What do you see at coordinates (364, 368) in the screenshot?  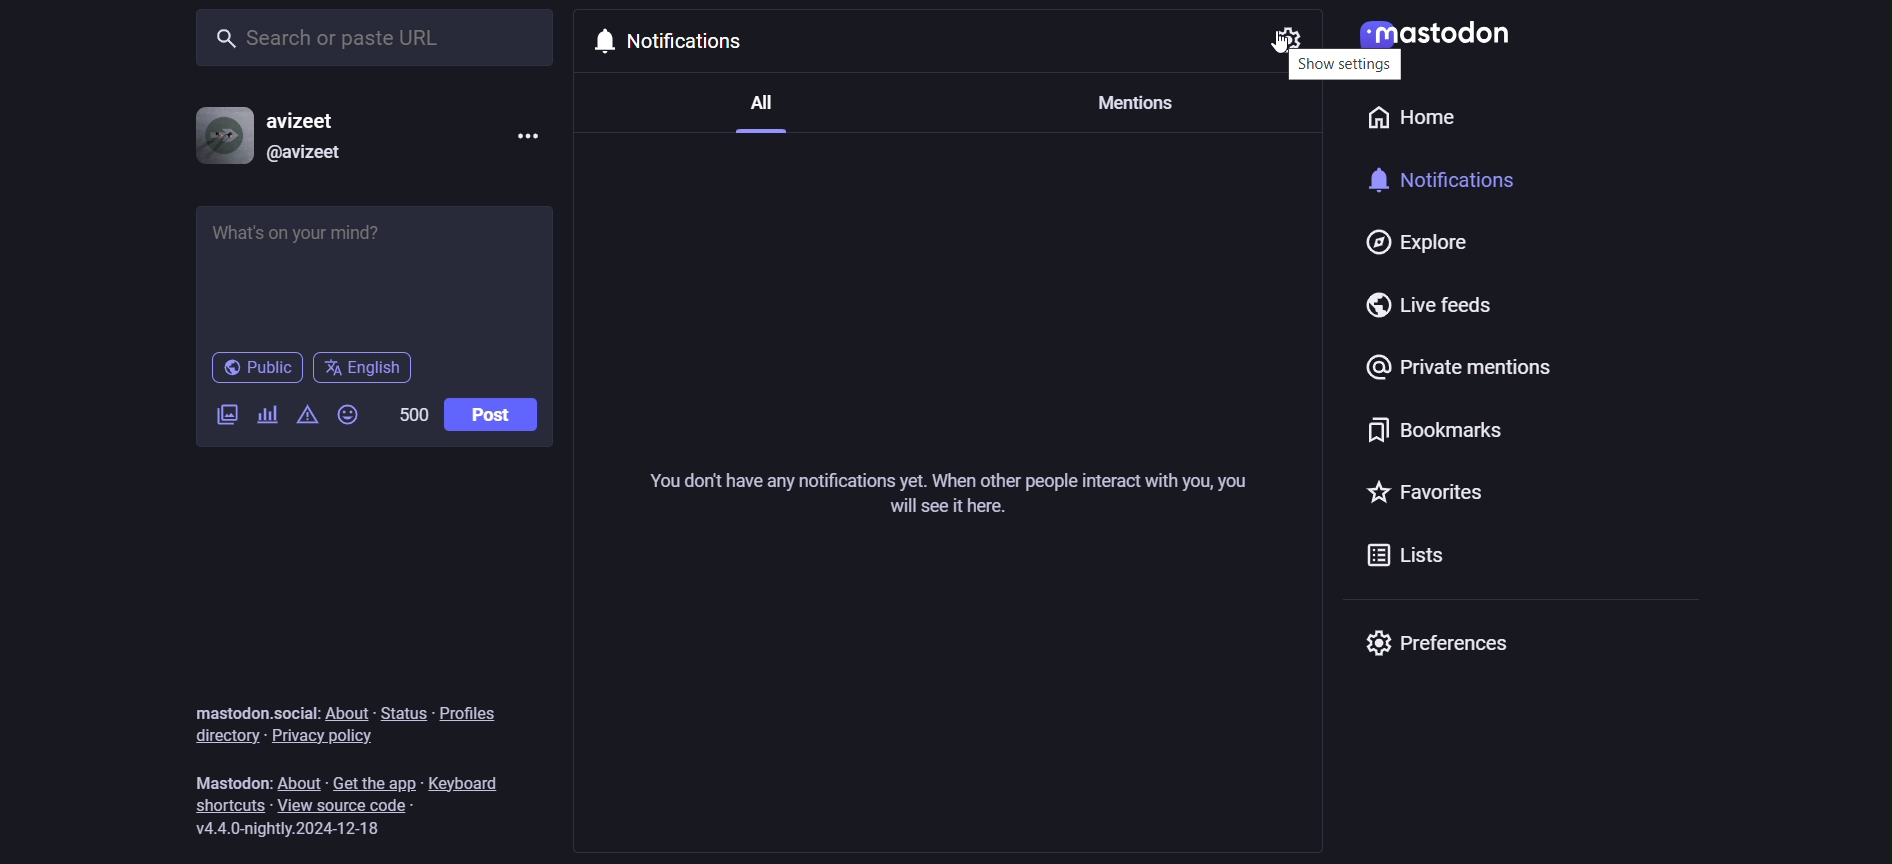 I see `english` at bounding box center [364, 368].